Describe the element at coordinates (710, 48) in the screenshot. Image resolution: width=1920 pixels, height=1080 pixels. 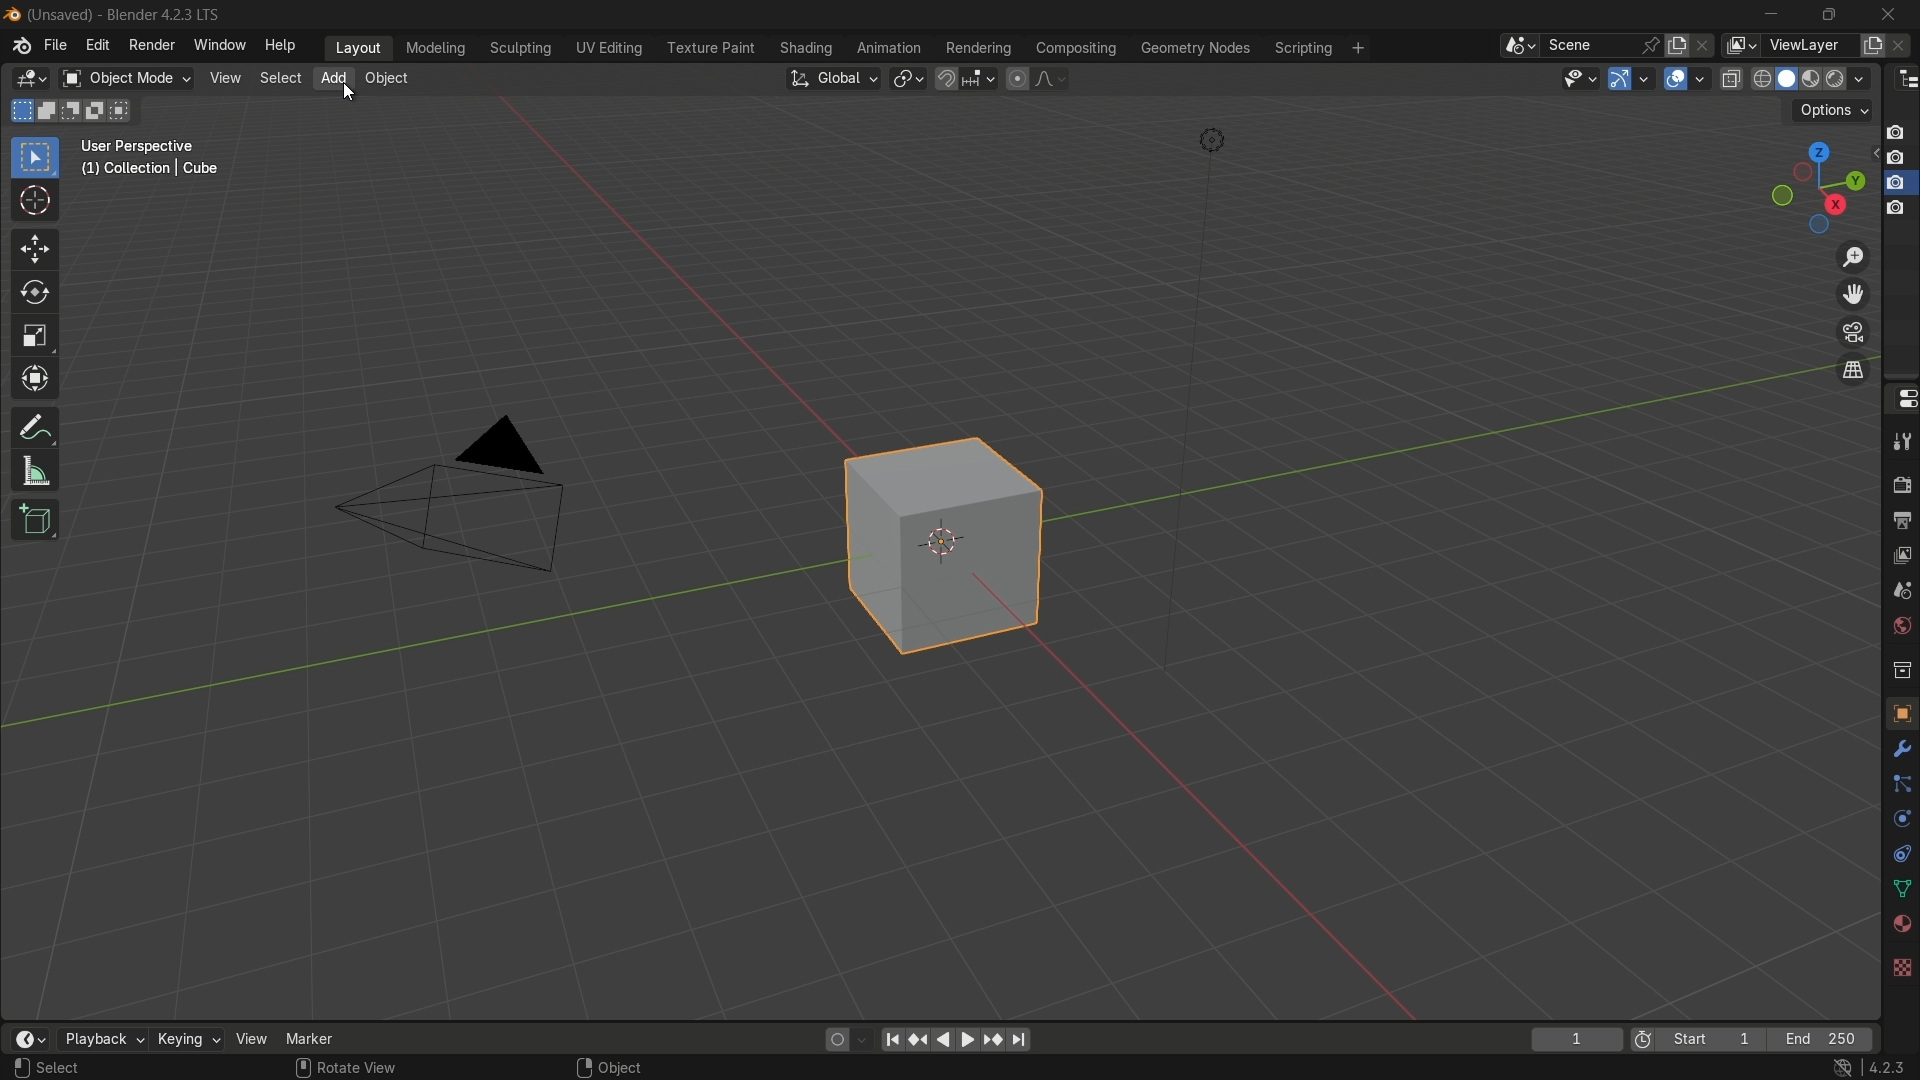
I see `texture paint` at that location.